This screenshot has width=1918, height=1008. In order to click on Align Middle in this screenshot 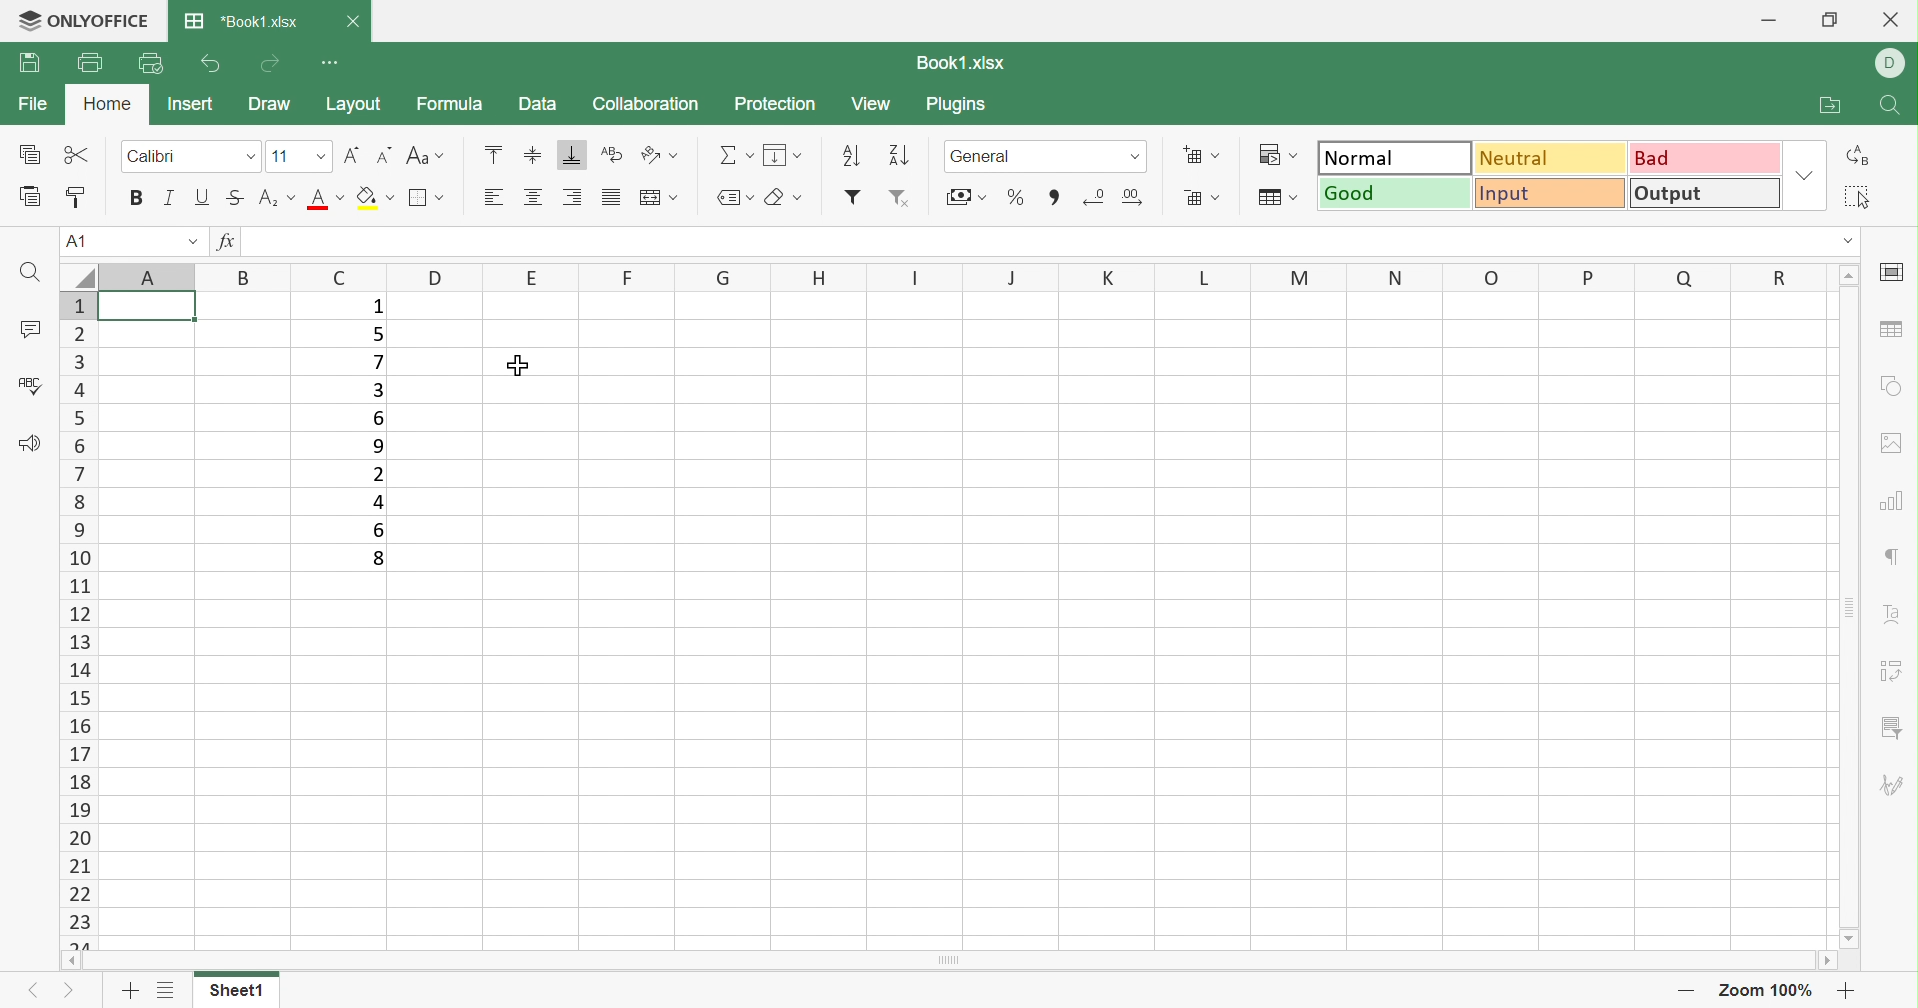, I will do `click(533, 155)`.